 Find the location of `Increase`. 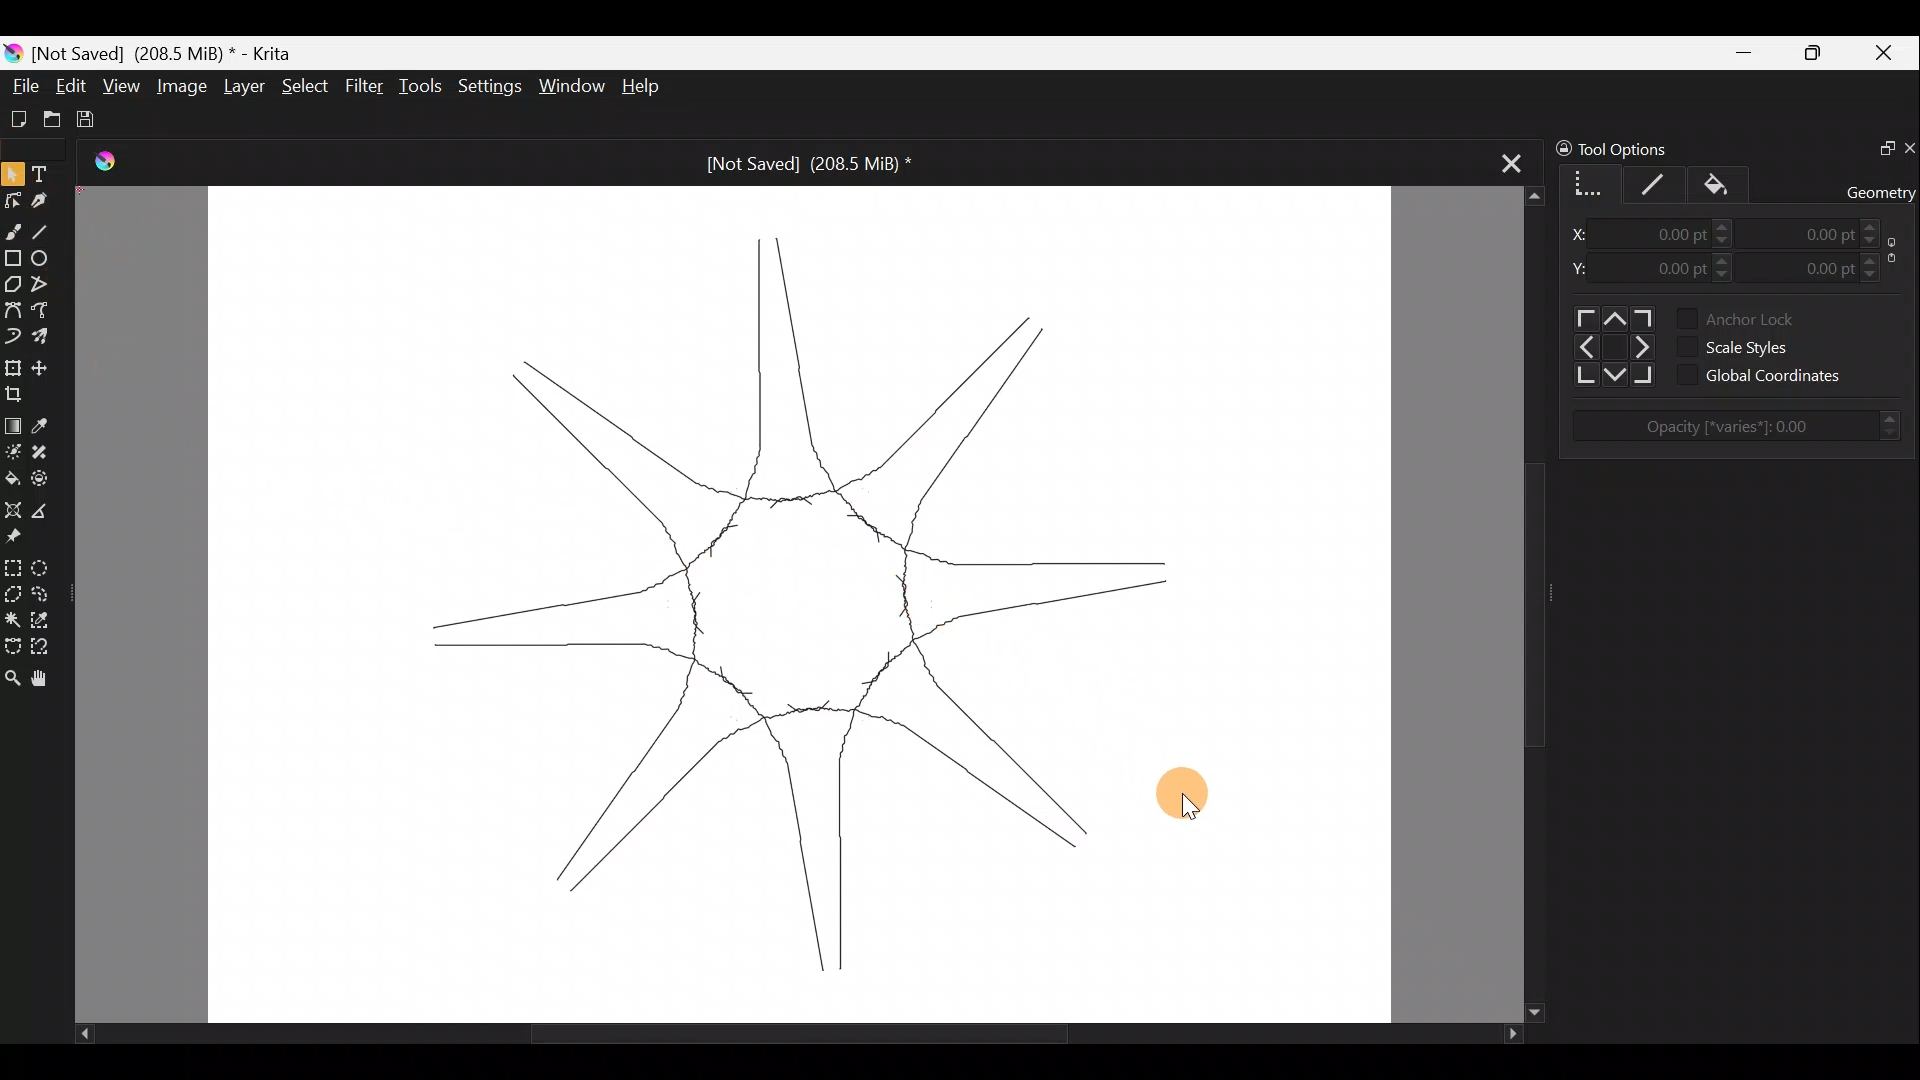

Increase is located at coordinates (1873, 224).